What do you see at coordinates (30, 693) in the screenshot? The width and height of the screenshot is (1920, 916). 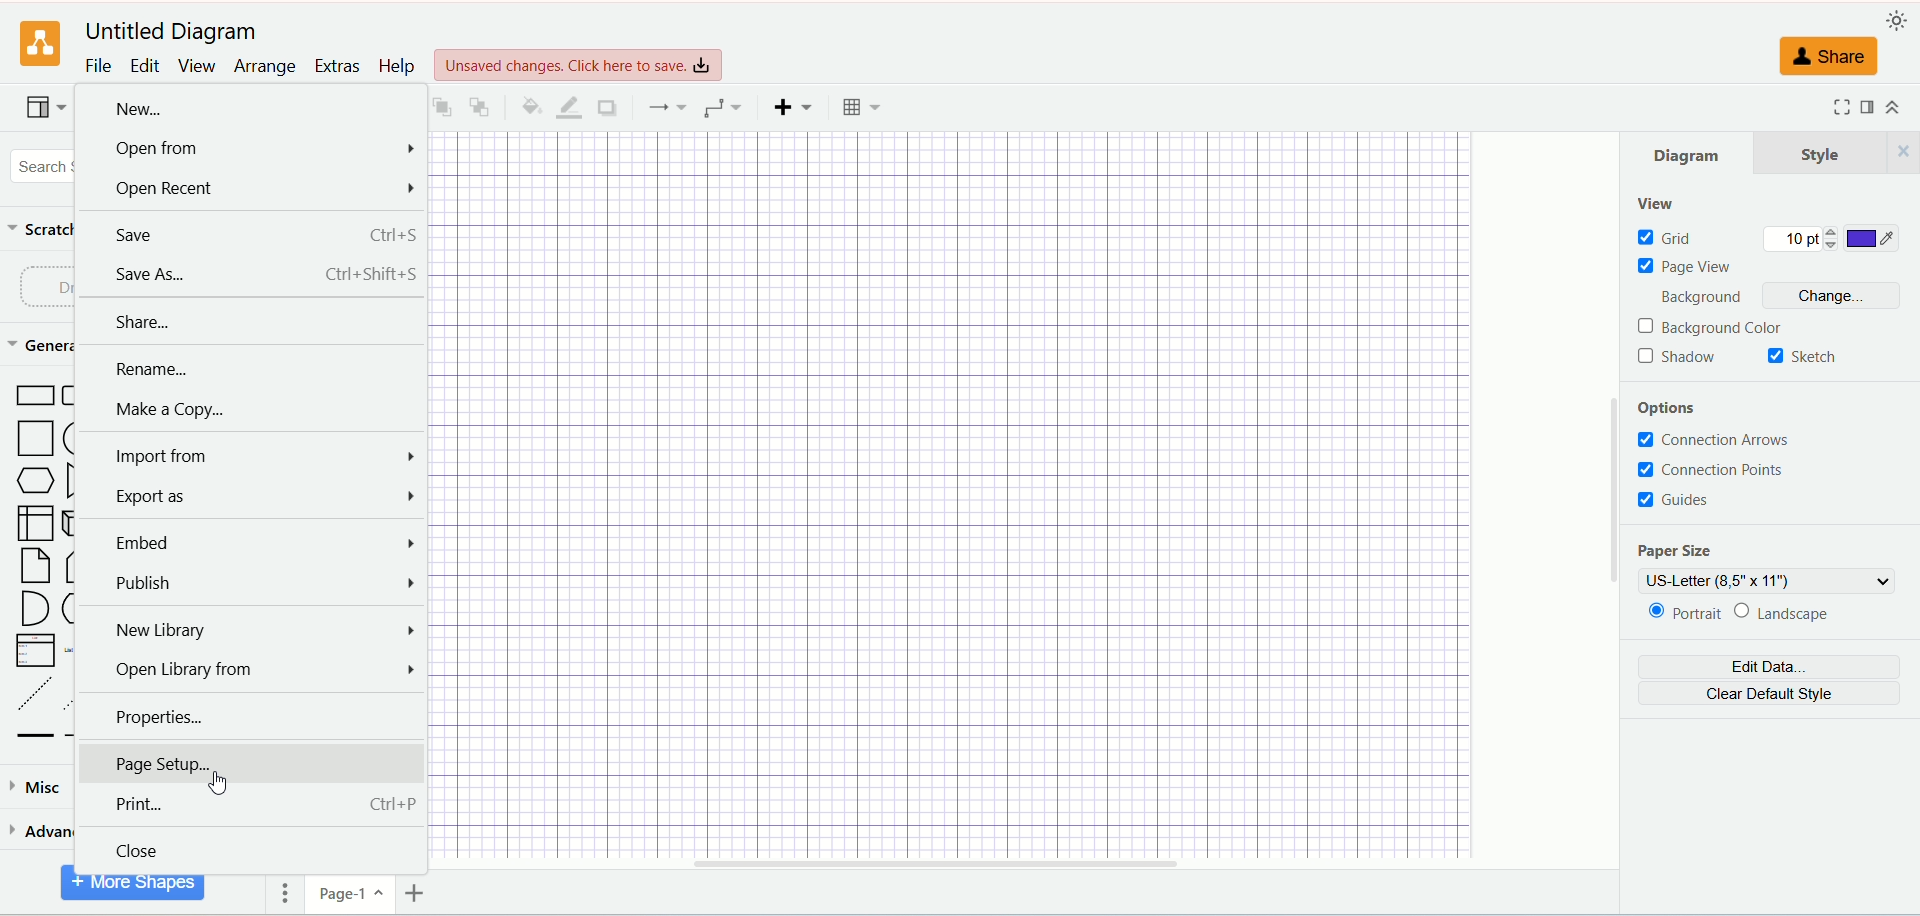 I see `Dashed Line` at bounding box center [30, 693].